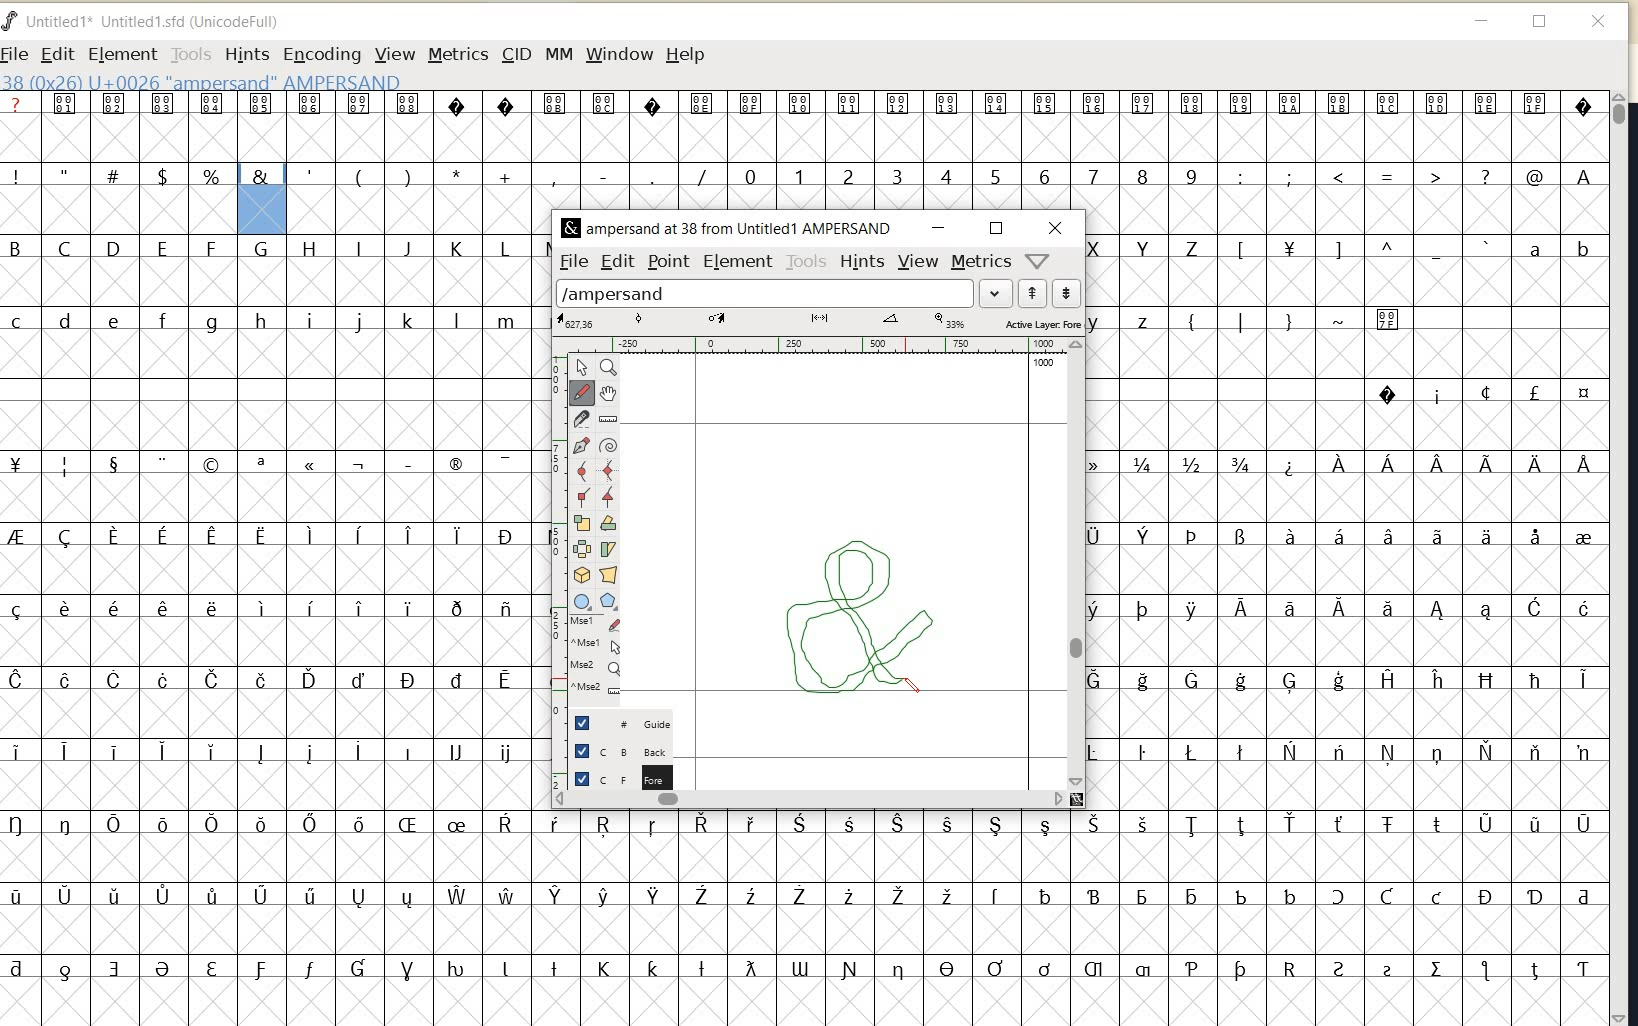 This screenshot has height=1026, width=1638. What do you see at coordinates (583, 367) in the screenshot?
I see `pointer` at bounding box center [583, 367].